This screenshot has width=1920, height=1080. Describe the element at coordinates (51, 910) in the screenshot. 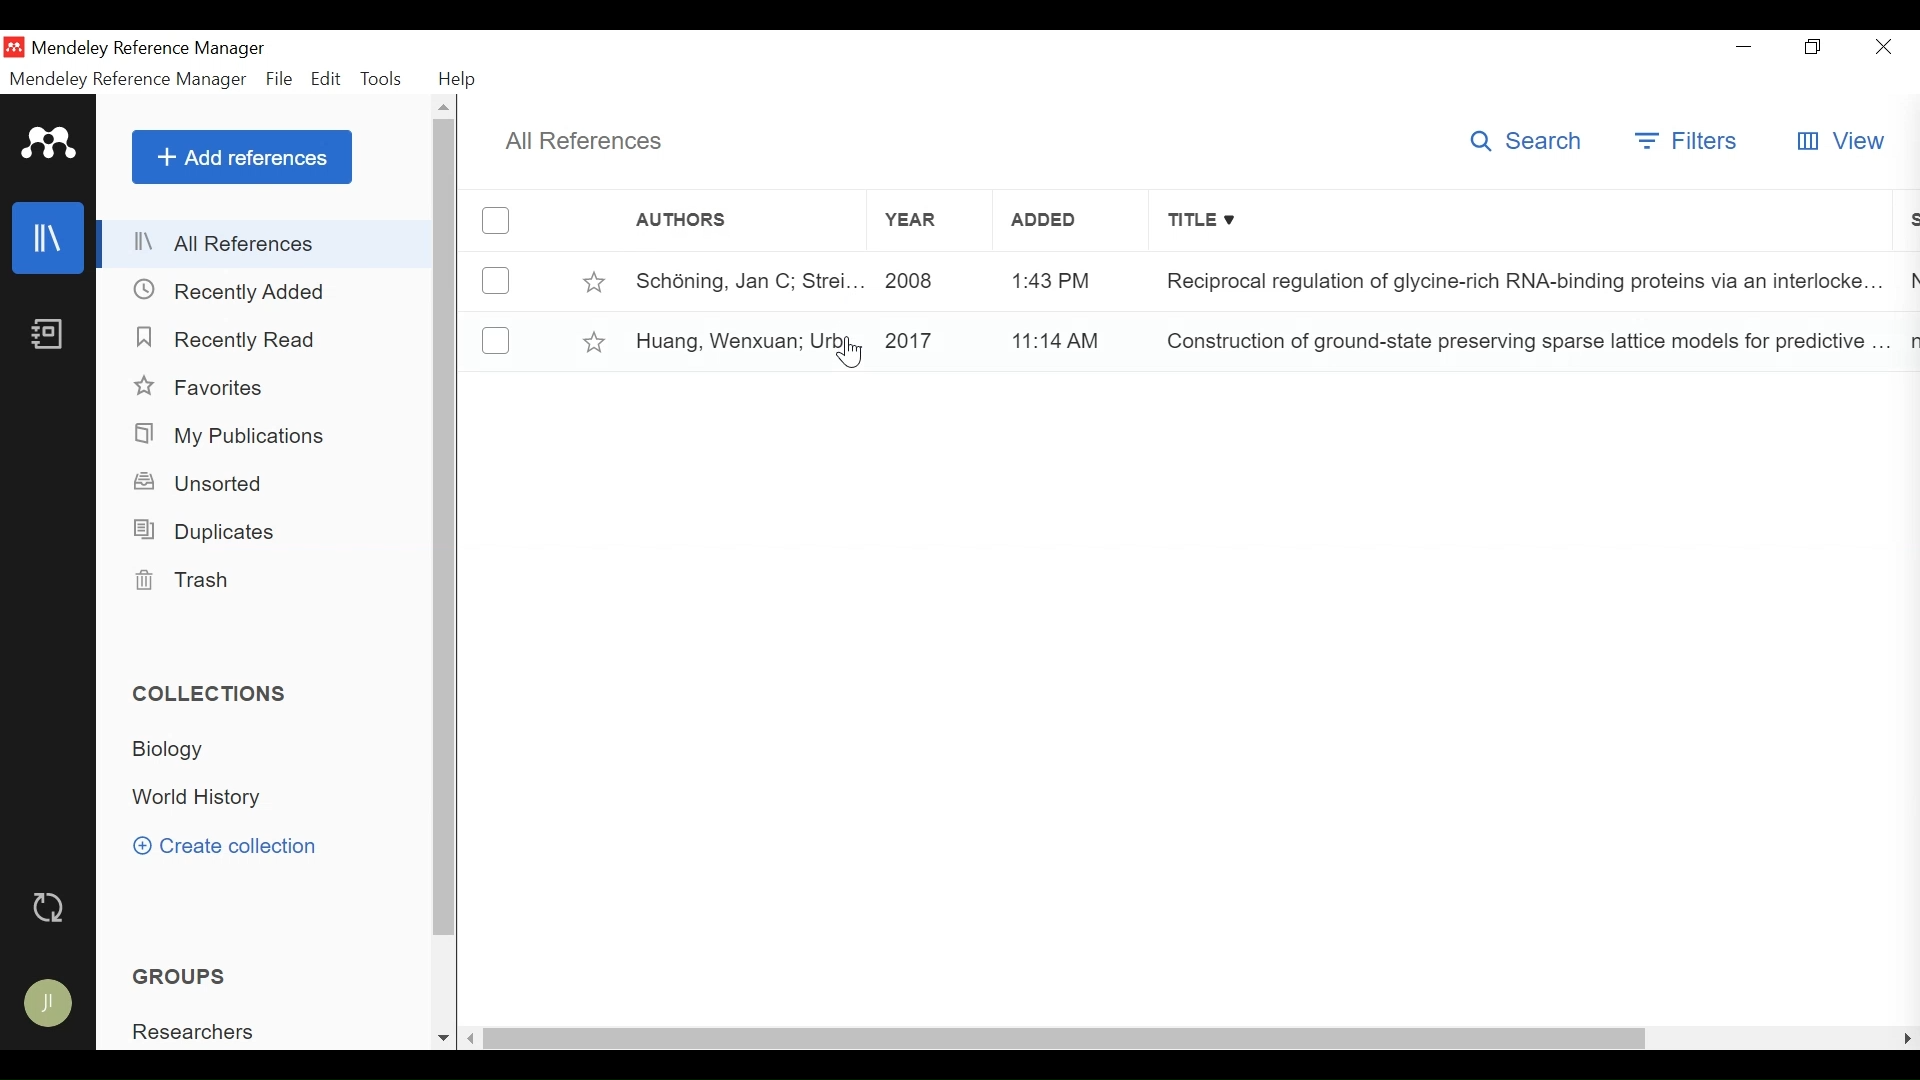

I see `Sync` at that location.